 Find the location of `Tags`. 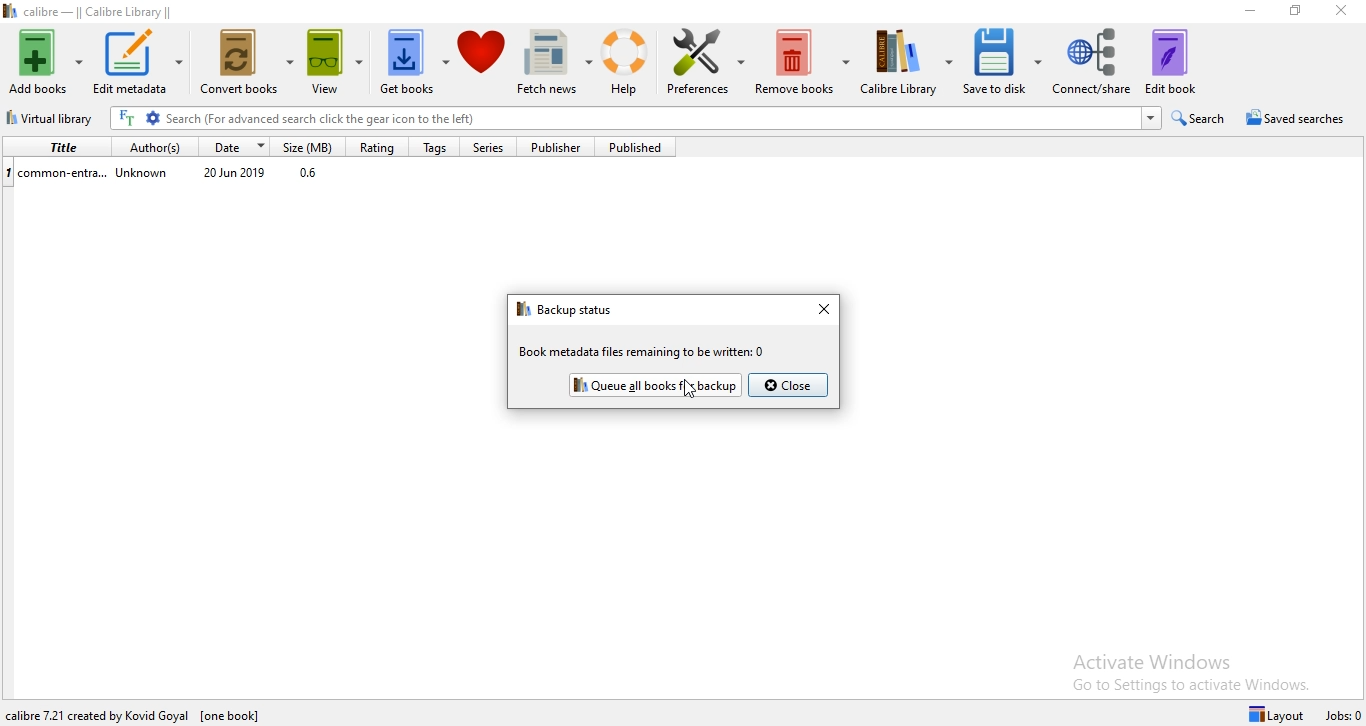

Tags is located at coordinates (433, 148).